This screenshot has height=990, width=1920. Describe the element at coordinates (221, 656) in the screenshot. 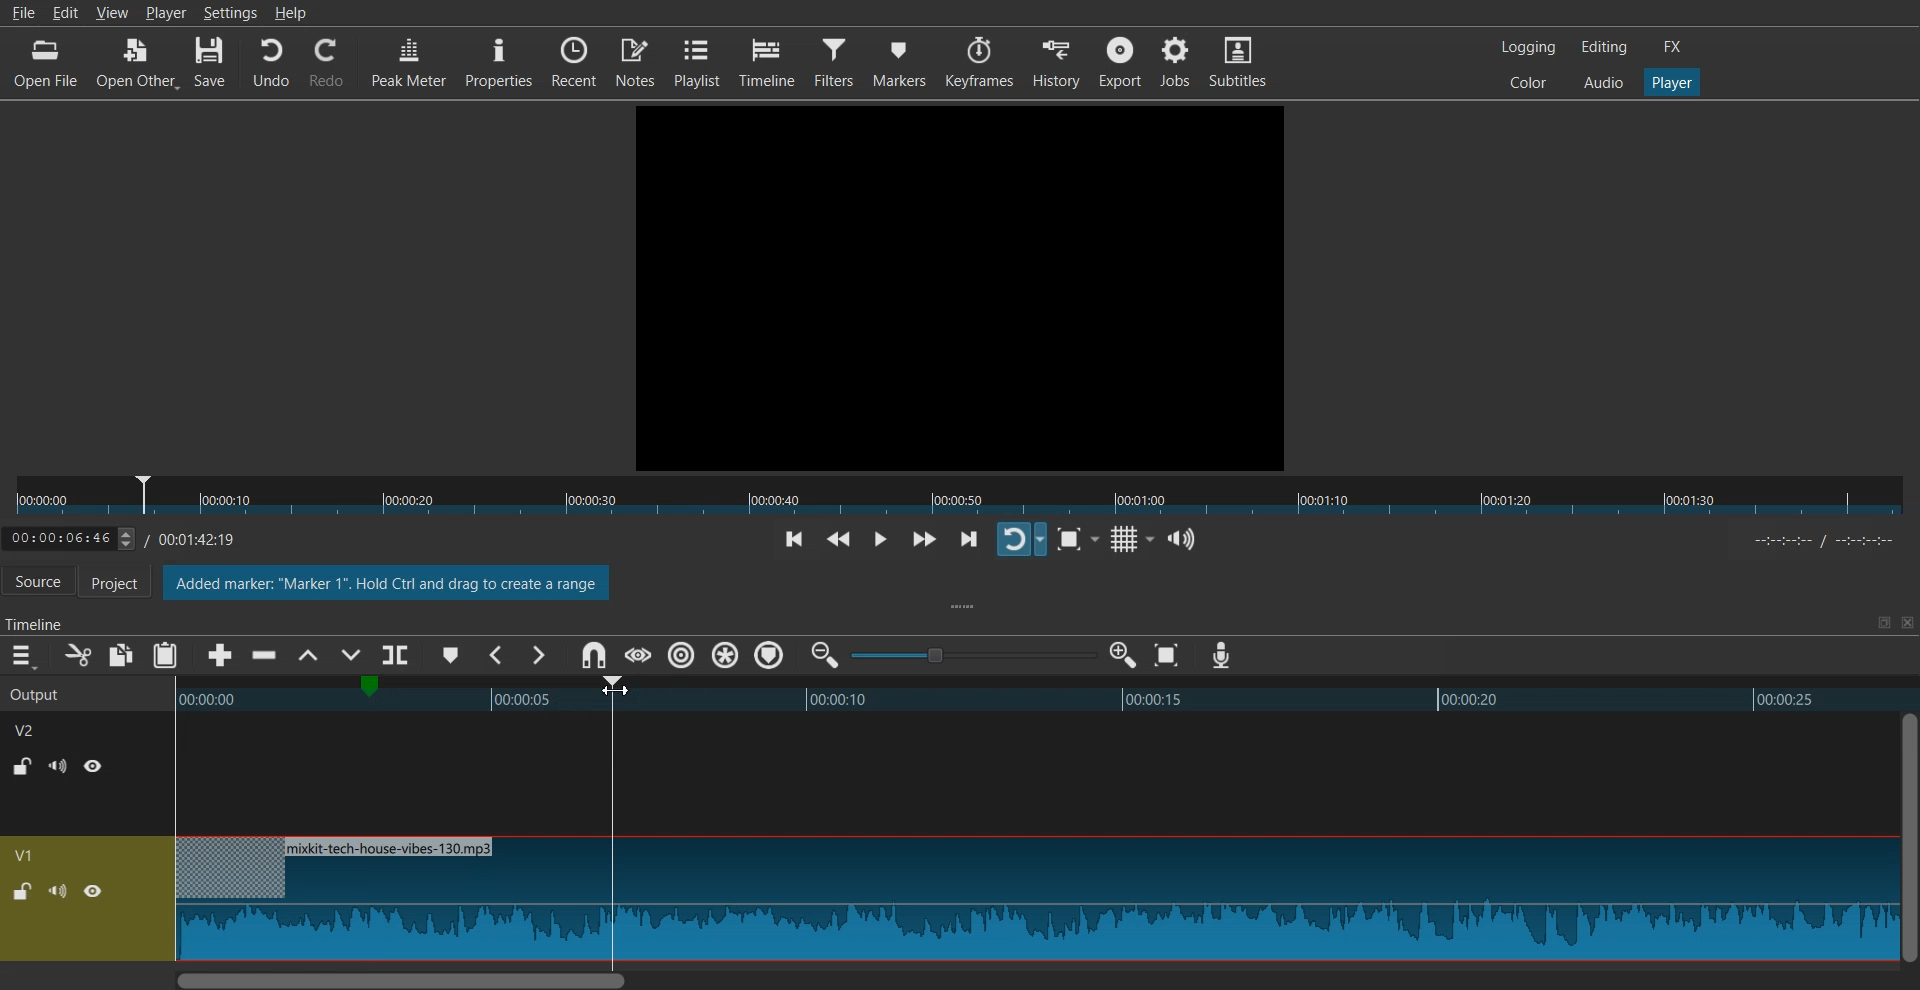

I see `Append ` at that location.